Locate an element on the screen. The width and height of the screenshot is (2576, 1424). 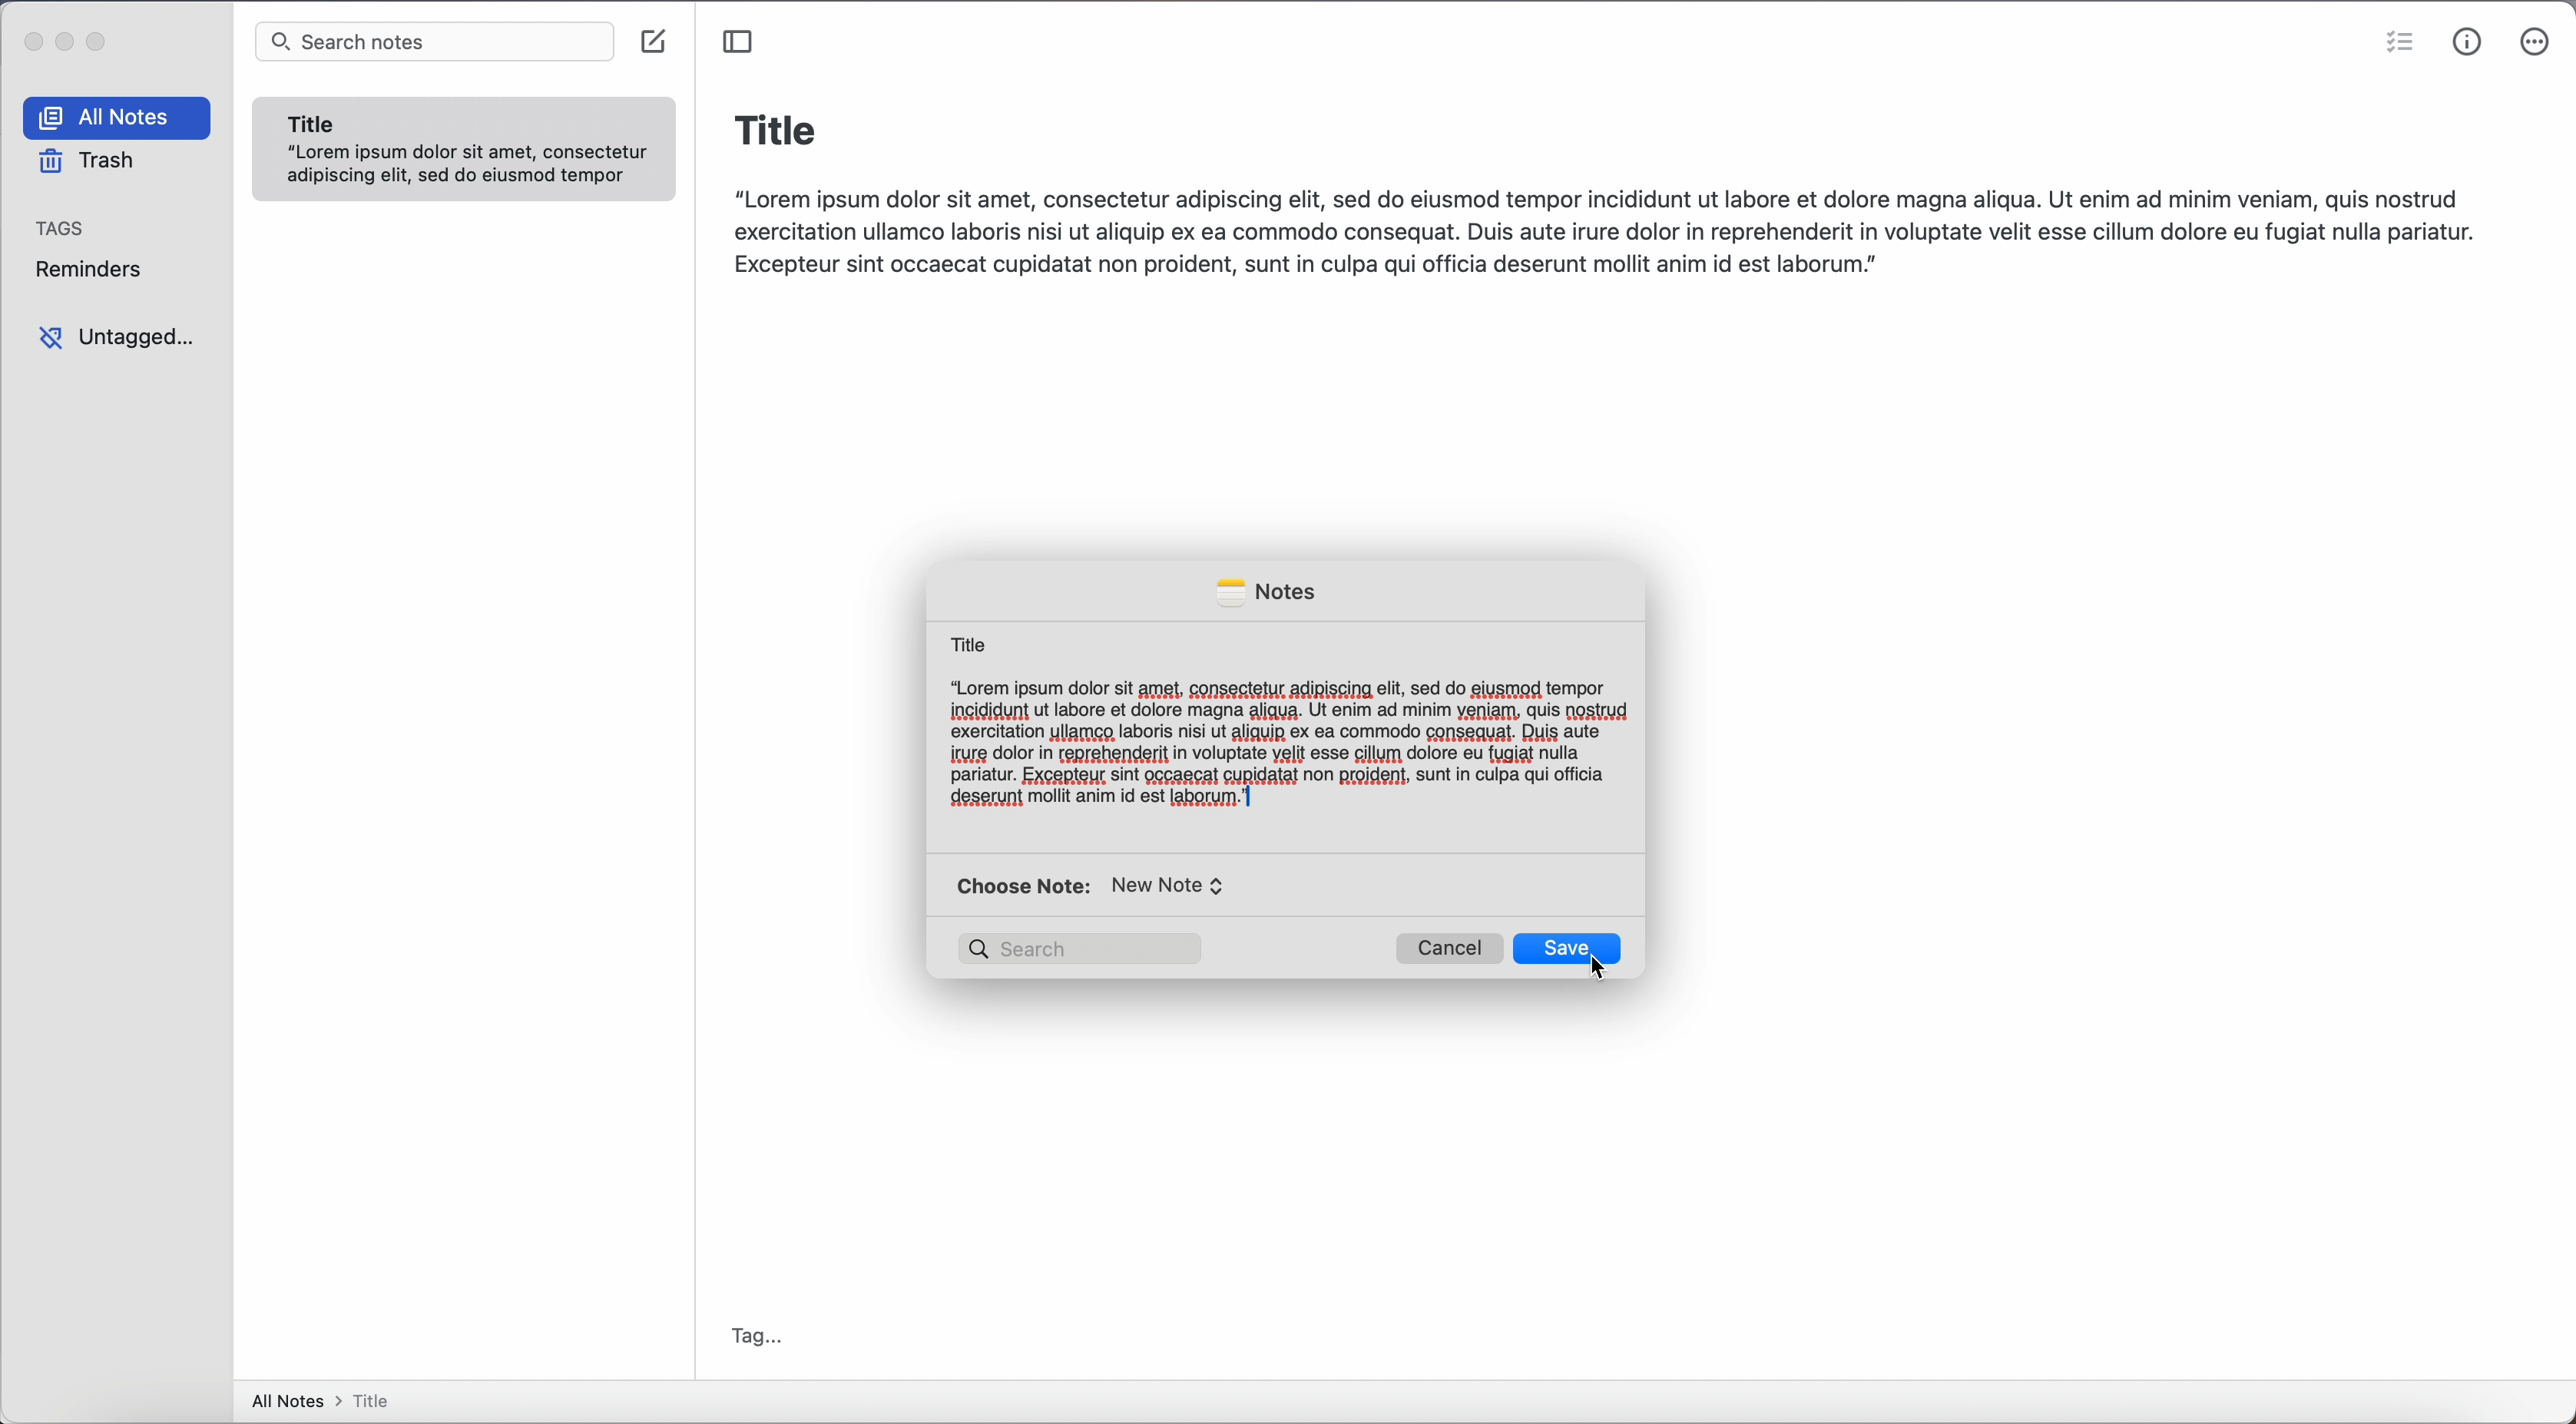
toggle sidebar is located at coordinates (737, 41).